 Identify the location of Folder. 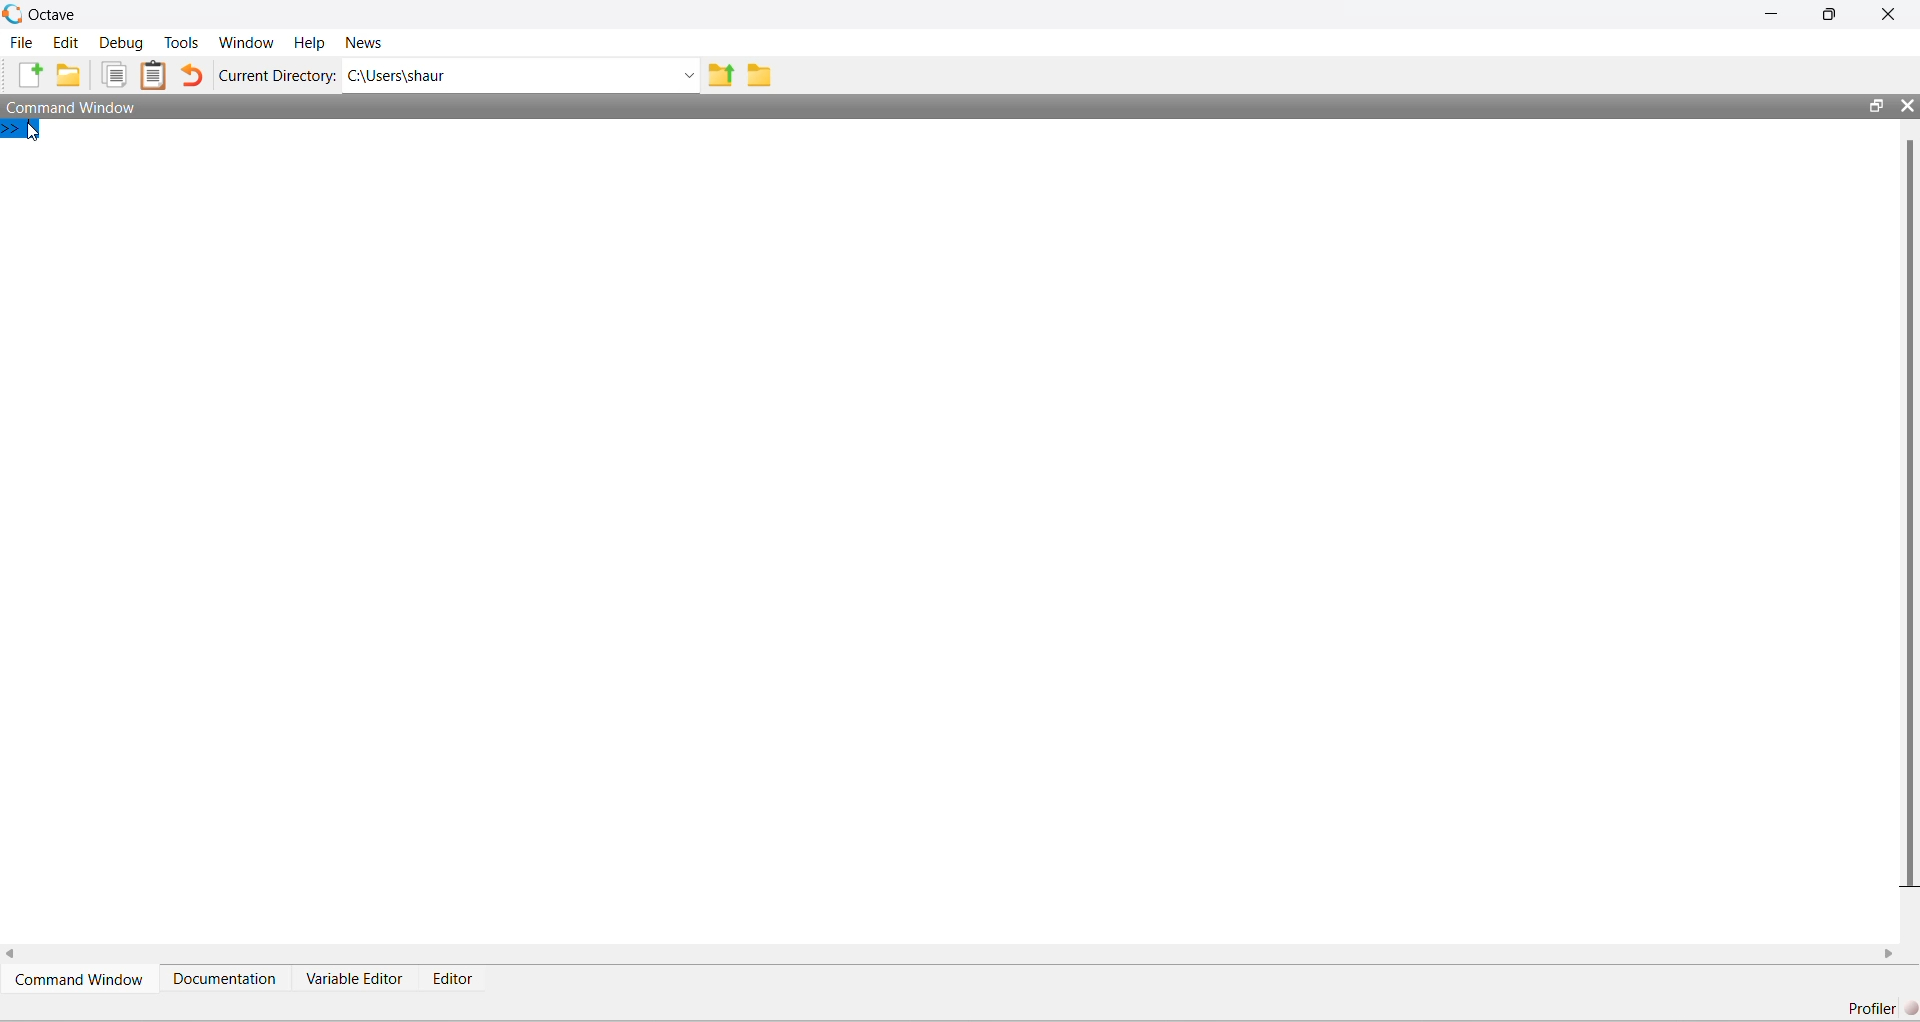
(760, 75).